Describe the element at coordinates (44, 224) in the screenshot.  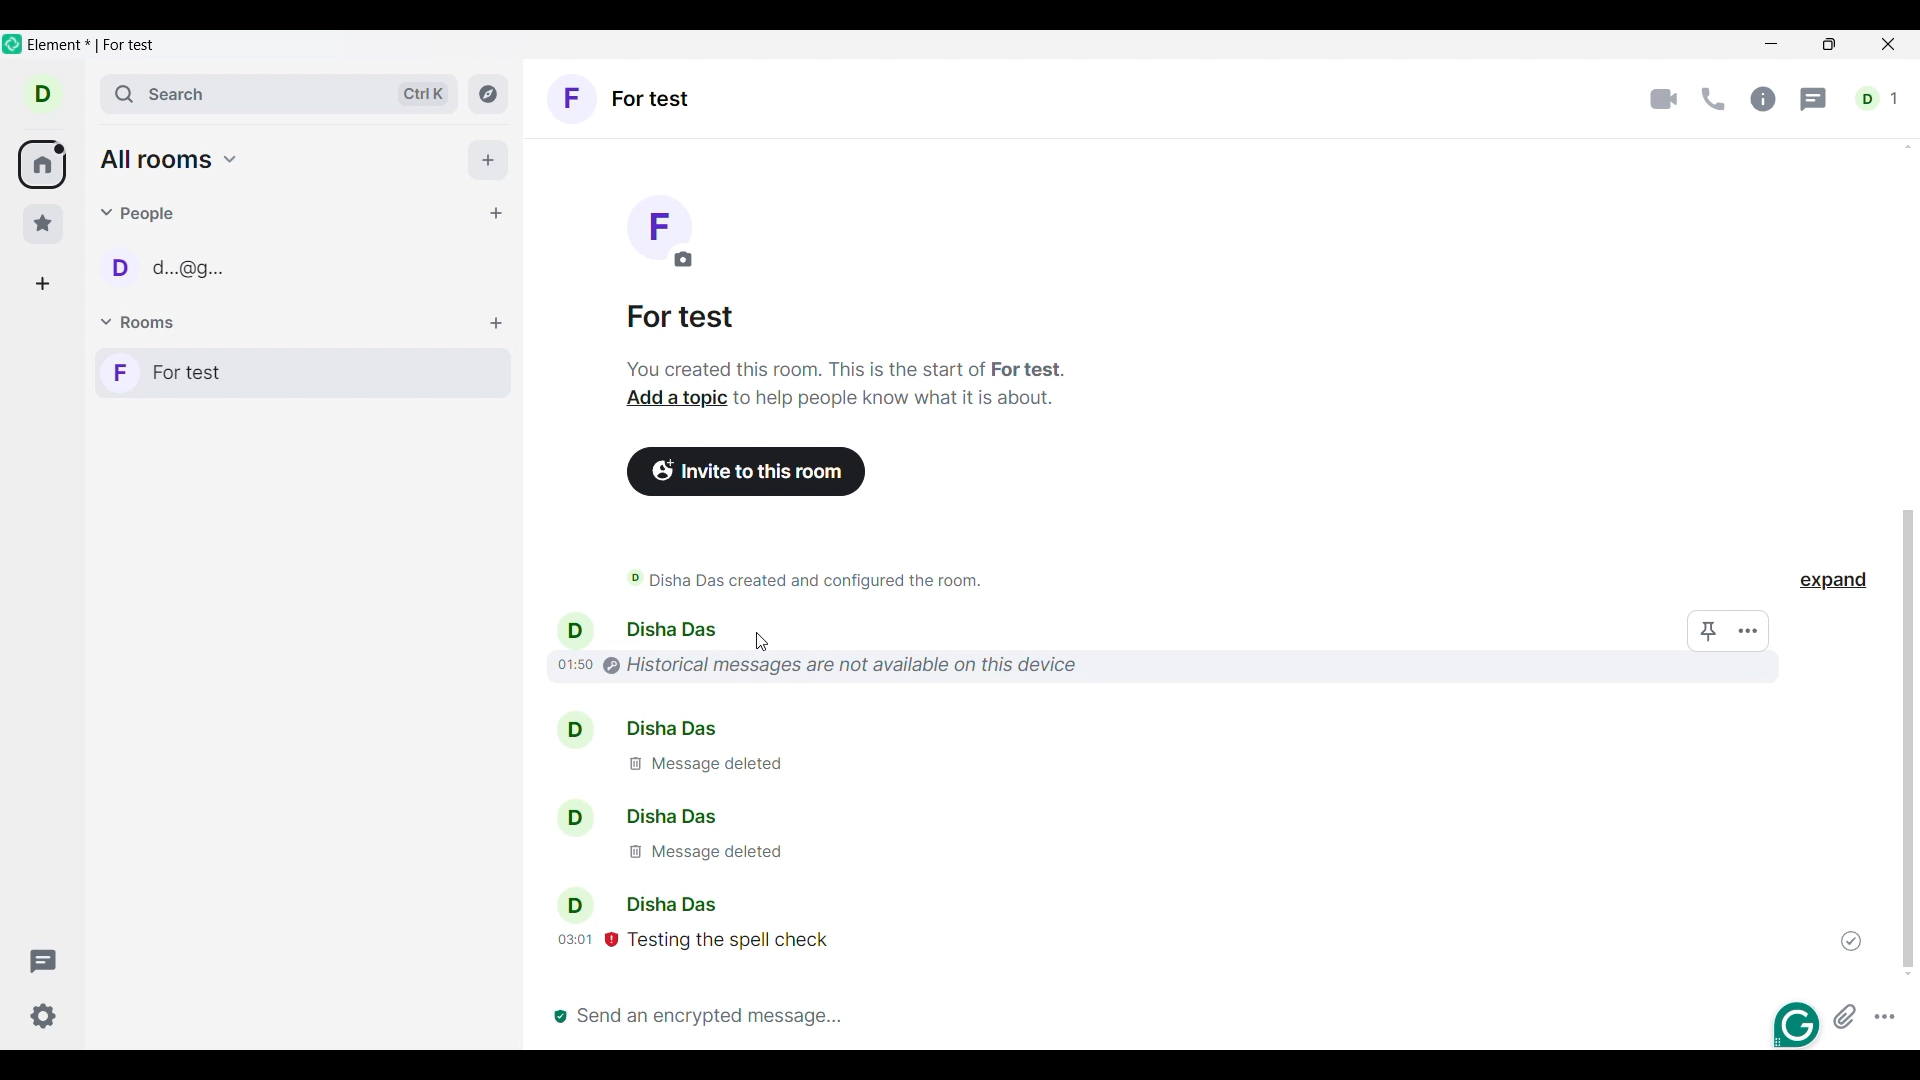
I see `Favorites` at that location.